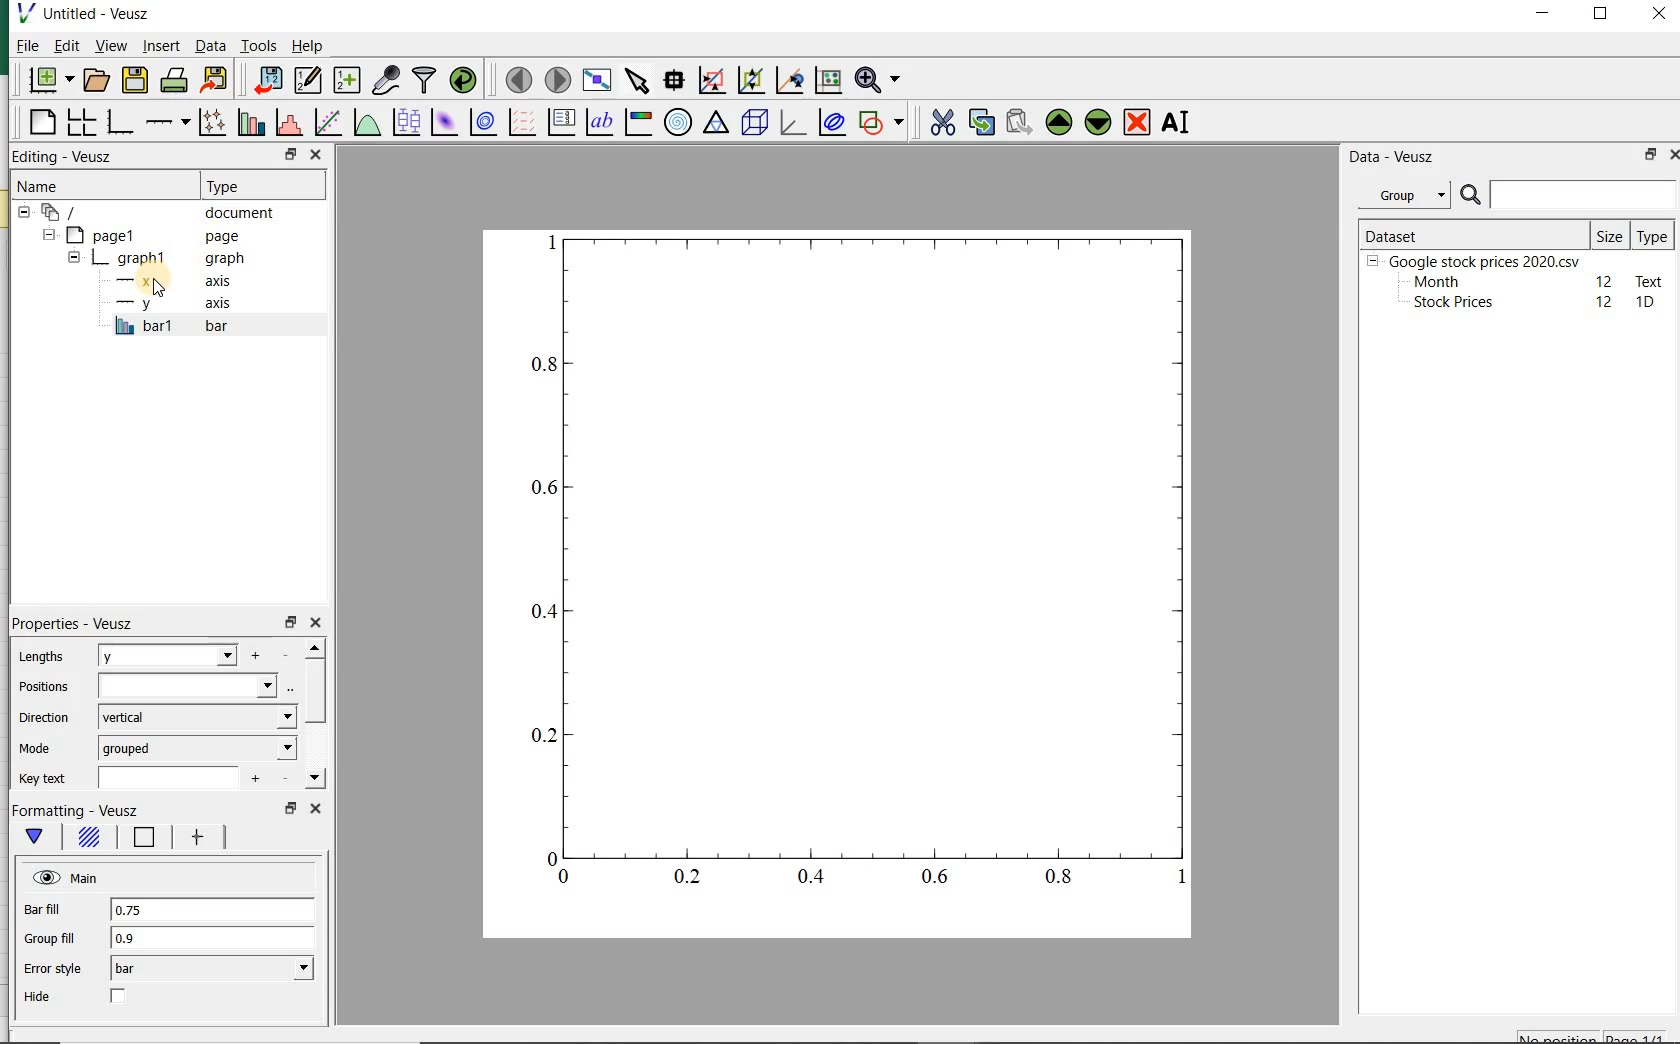 The width and height of the screenshot is (1680, 1044). Describe the element at coordinates (22, 48) in the screenshot. I see `File` at that location.